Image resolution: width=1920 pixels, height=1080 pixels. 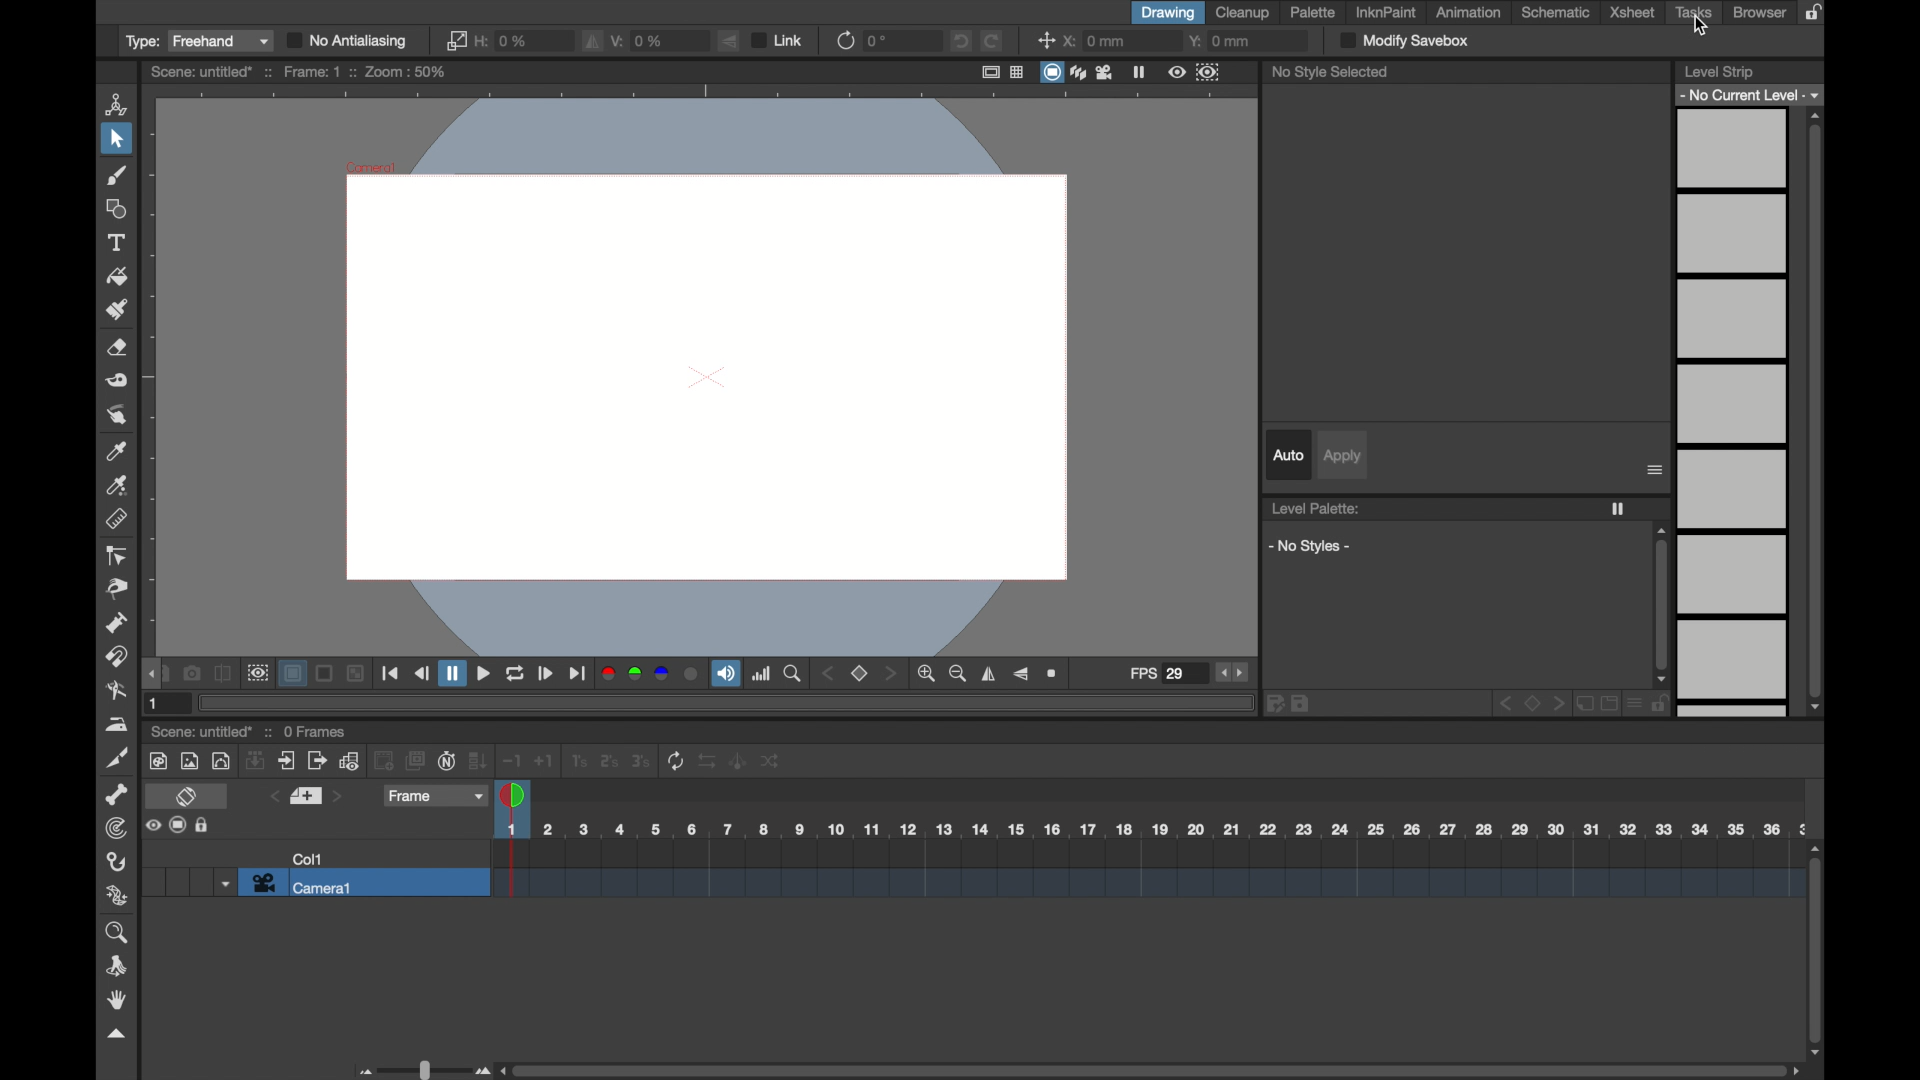 What do you see at coordinates (1556, 13) in the screenshot?
I see `schematic` at bounding box center [1556, 13].